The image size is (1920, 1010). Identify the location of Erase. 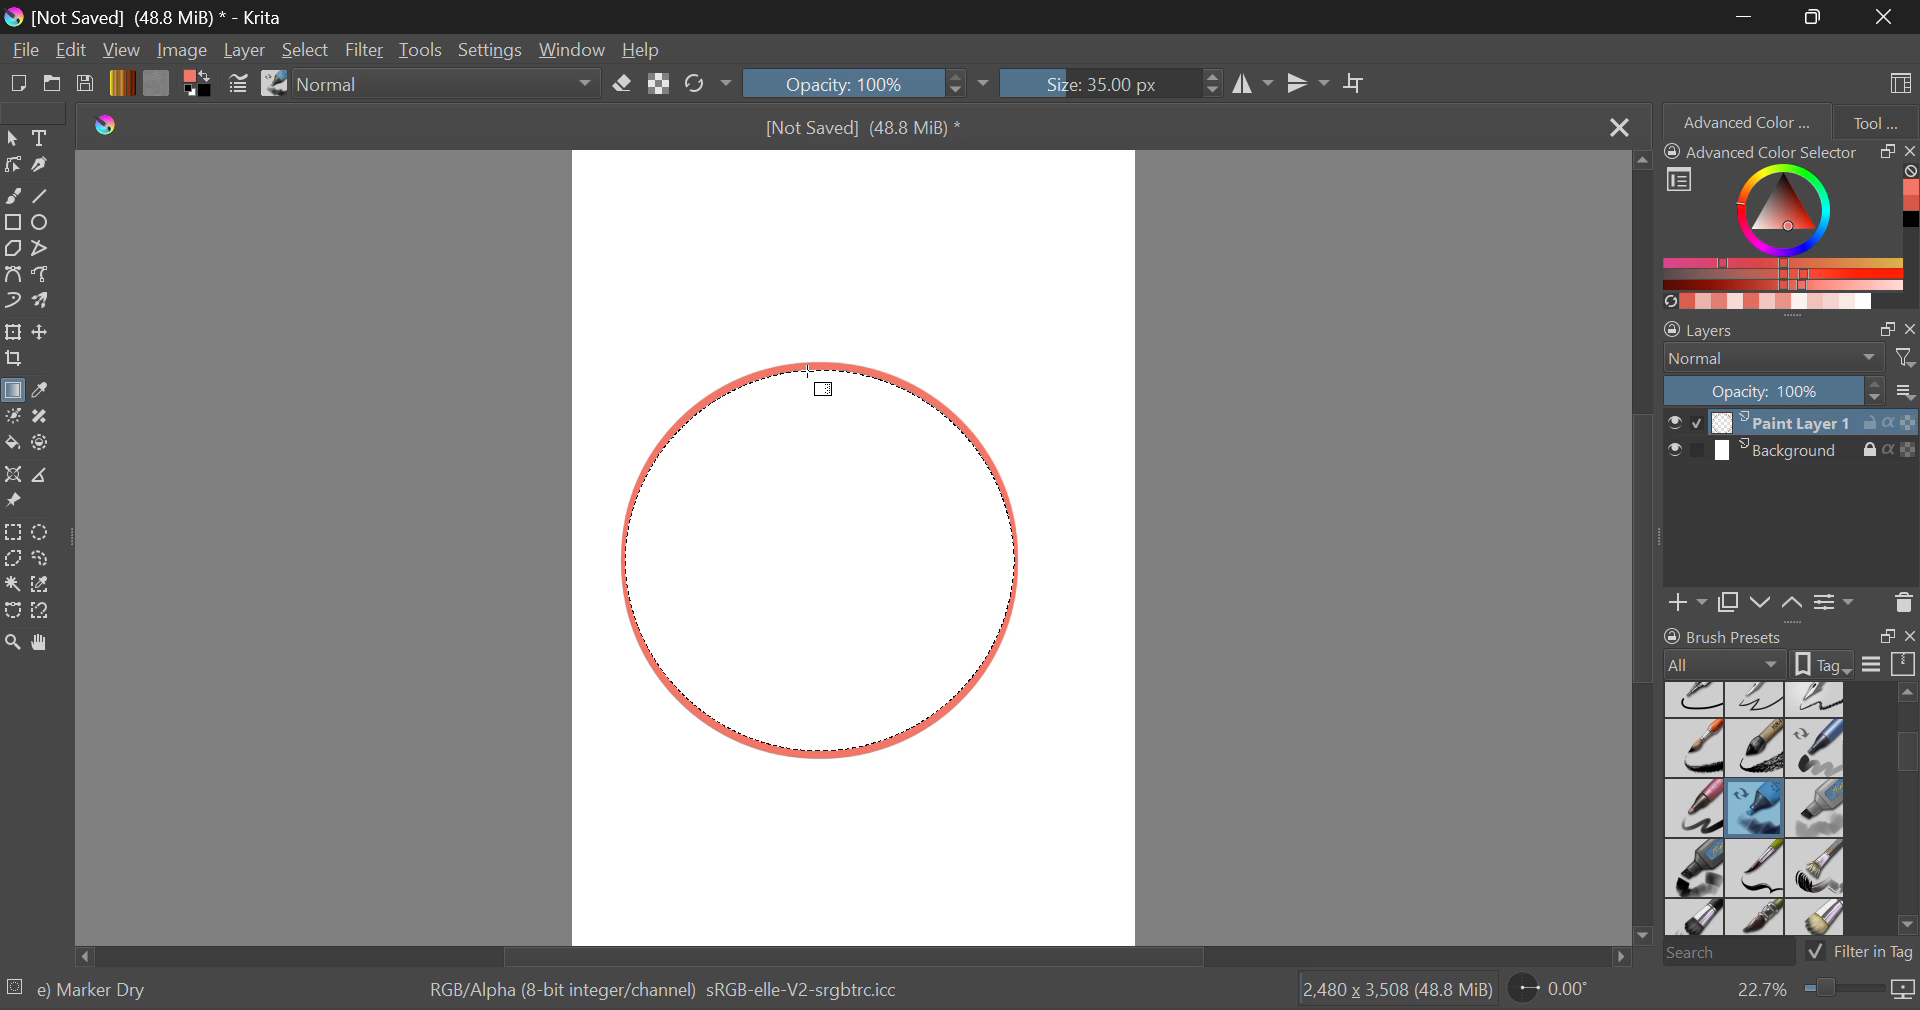
(626, 87).